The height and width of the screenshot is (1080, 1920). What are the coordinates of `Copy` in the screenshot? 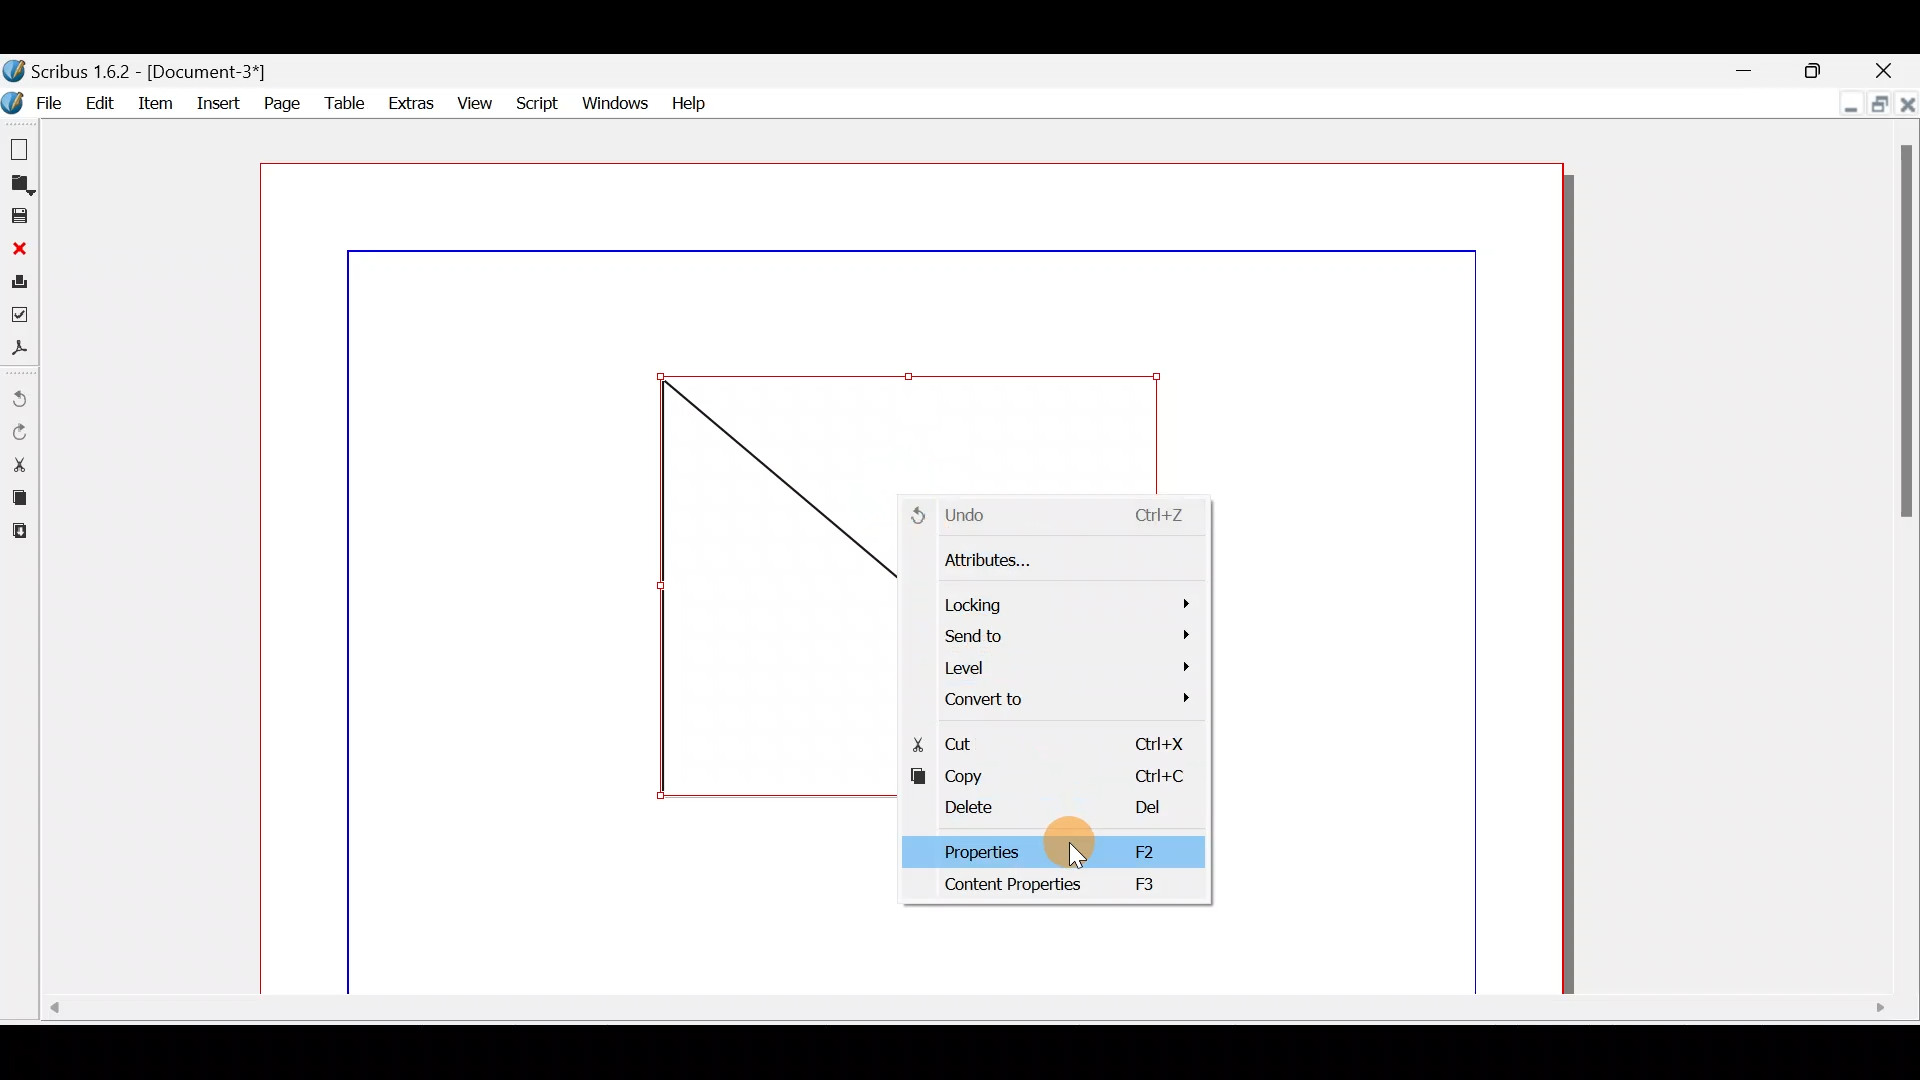 It's located at (18, 495).